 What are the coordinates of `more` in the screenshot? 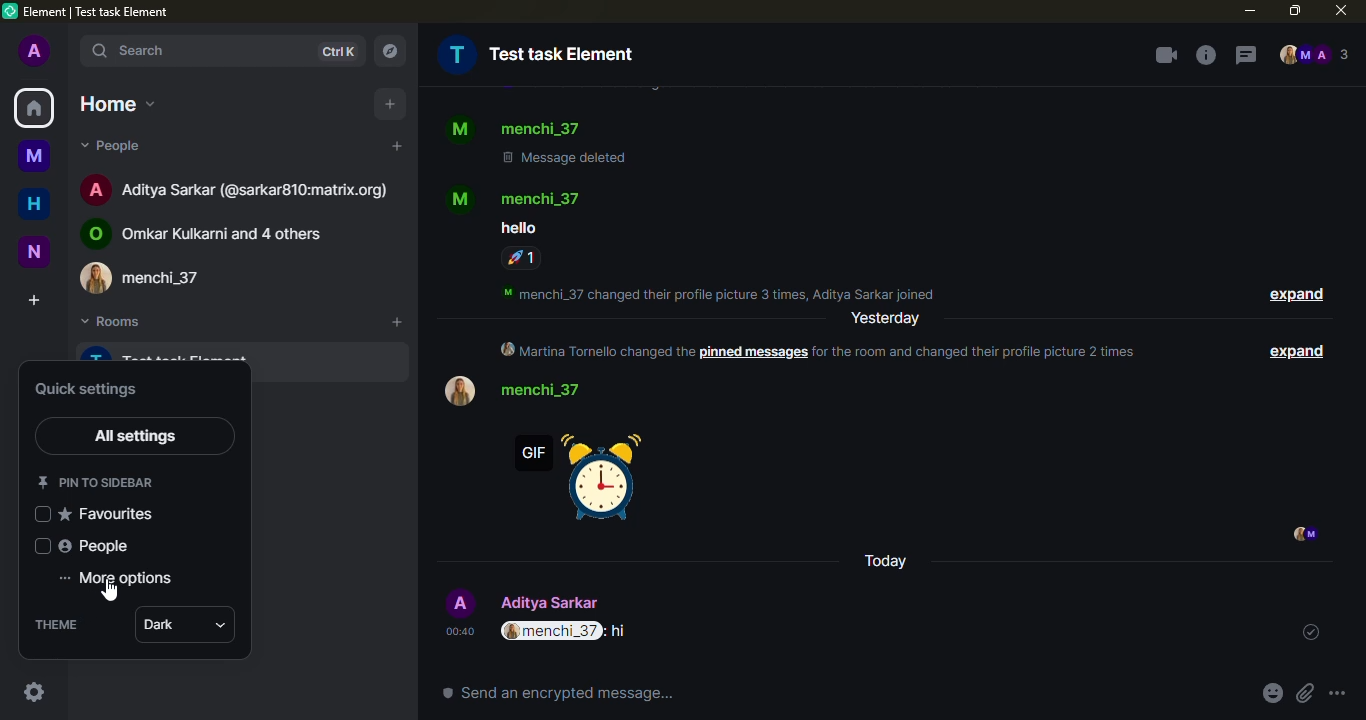 It's located at (1337, 694).